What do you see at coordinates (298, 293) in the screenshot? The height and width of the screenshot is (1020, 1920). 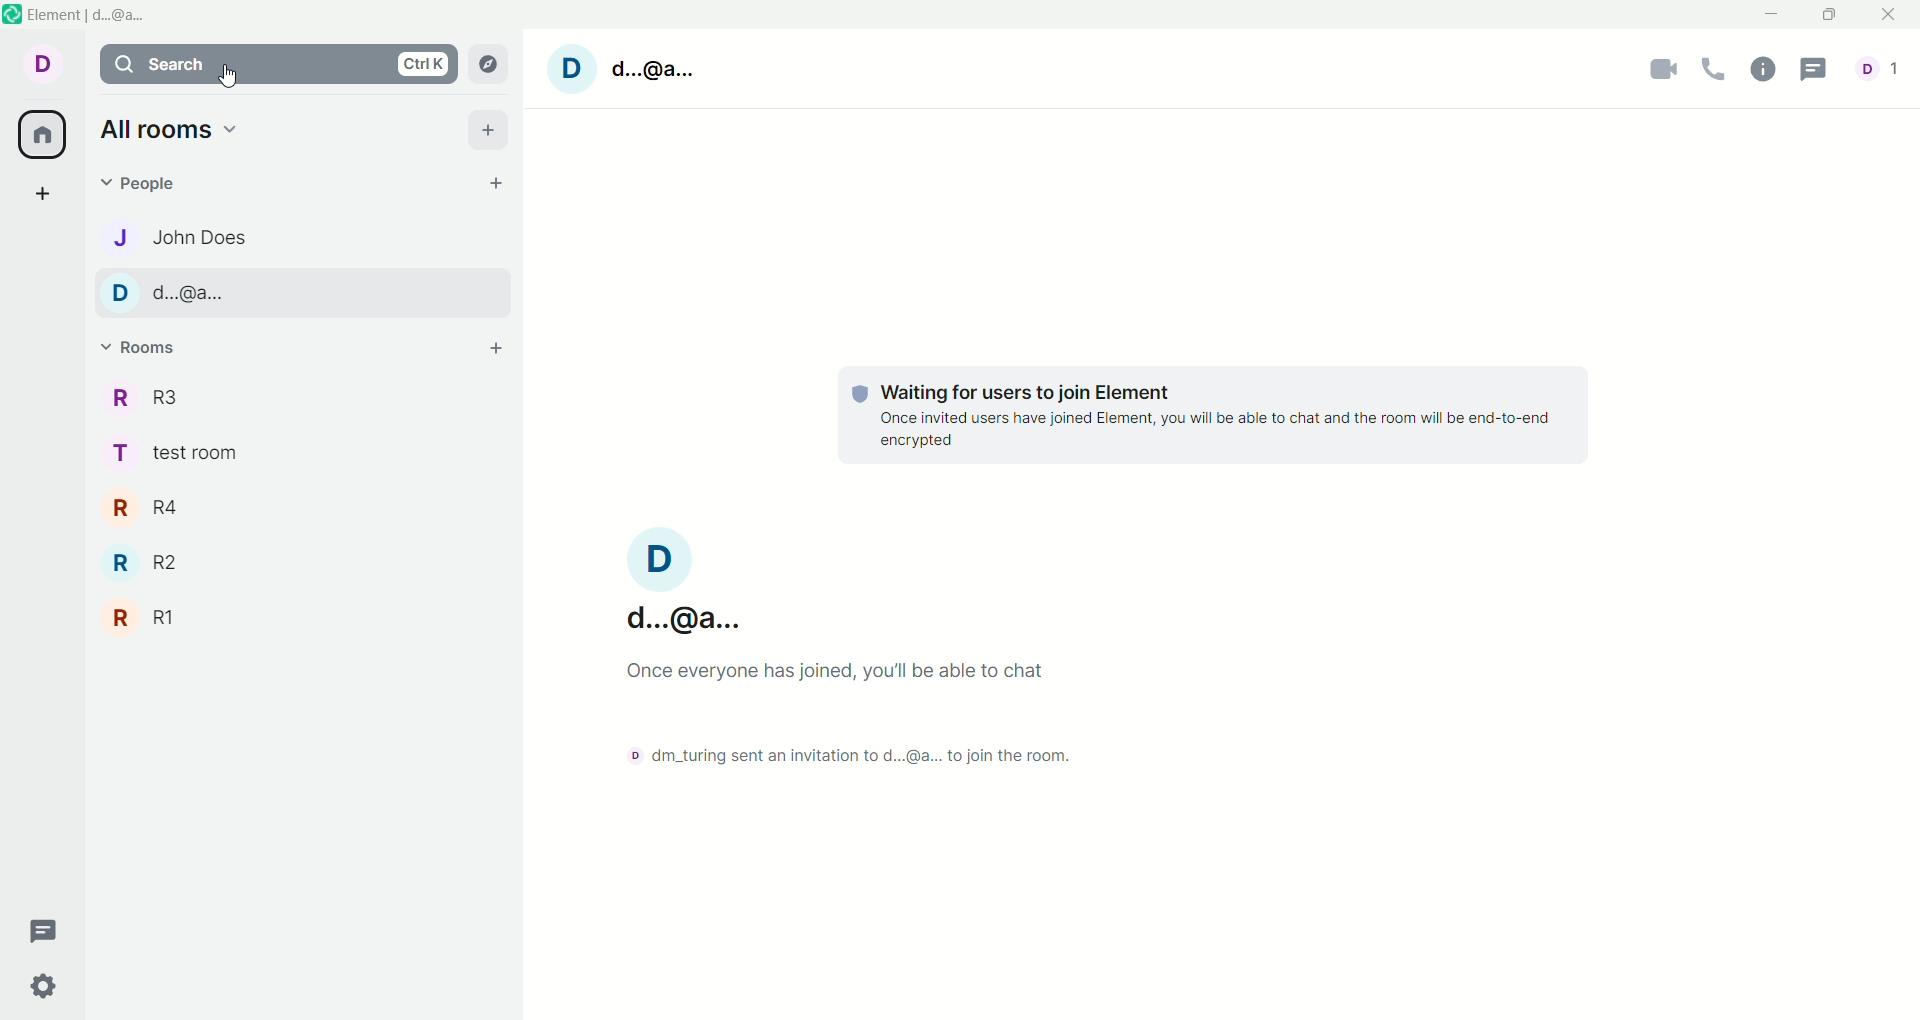 I see `D, person 2` at bounding box center [298, 293].